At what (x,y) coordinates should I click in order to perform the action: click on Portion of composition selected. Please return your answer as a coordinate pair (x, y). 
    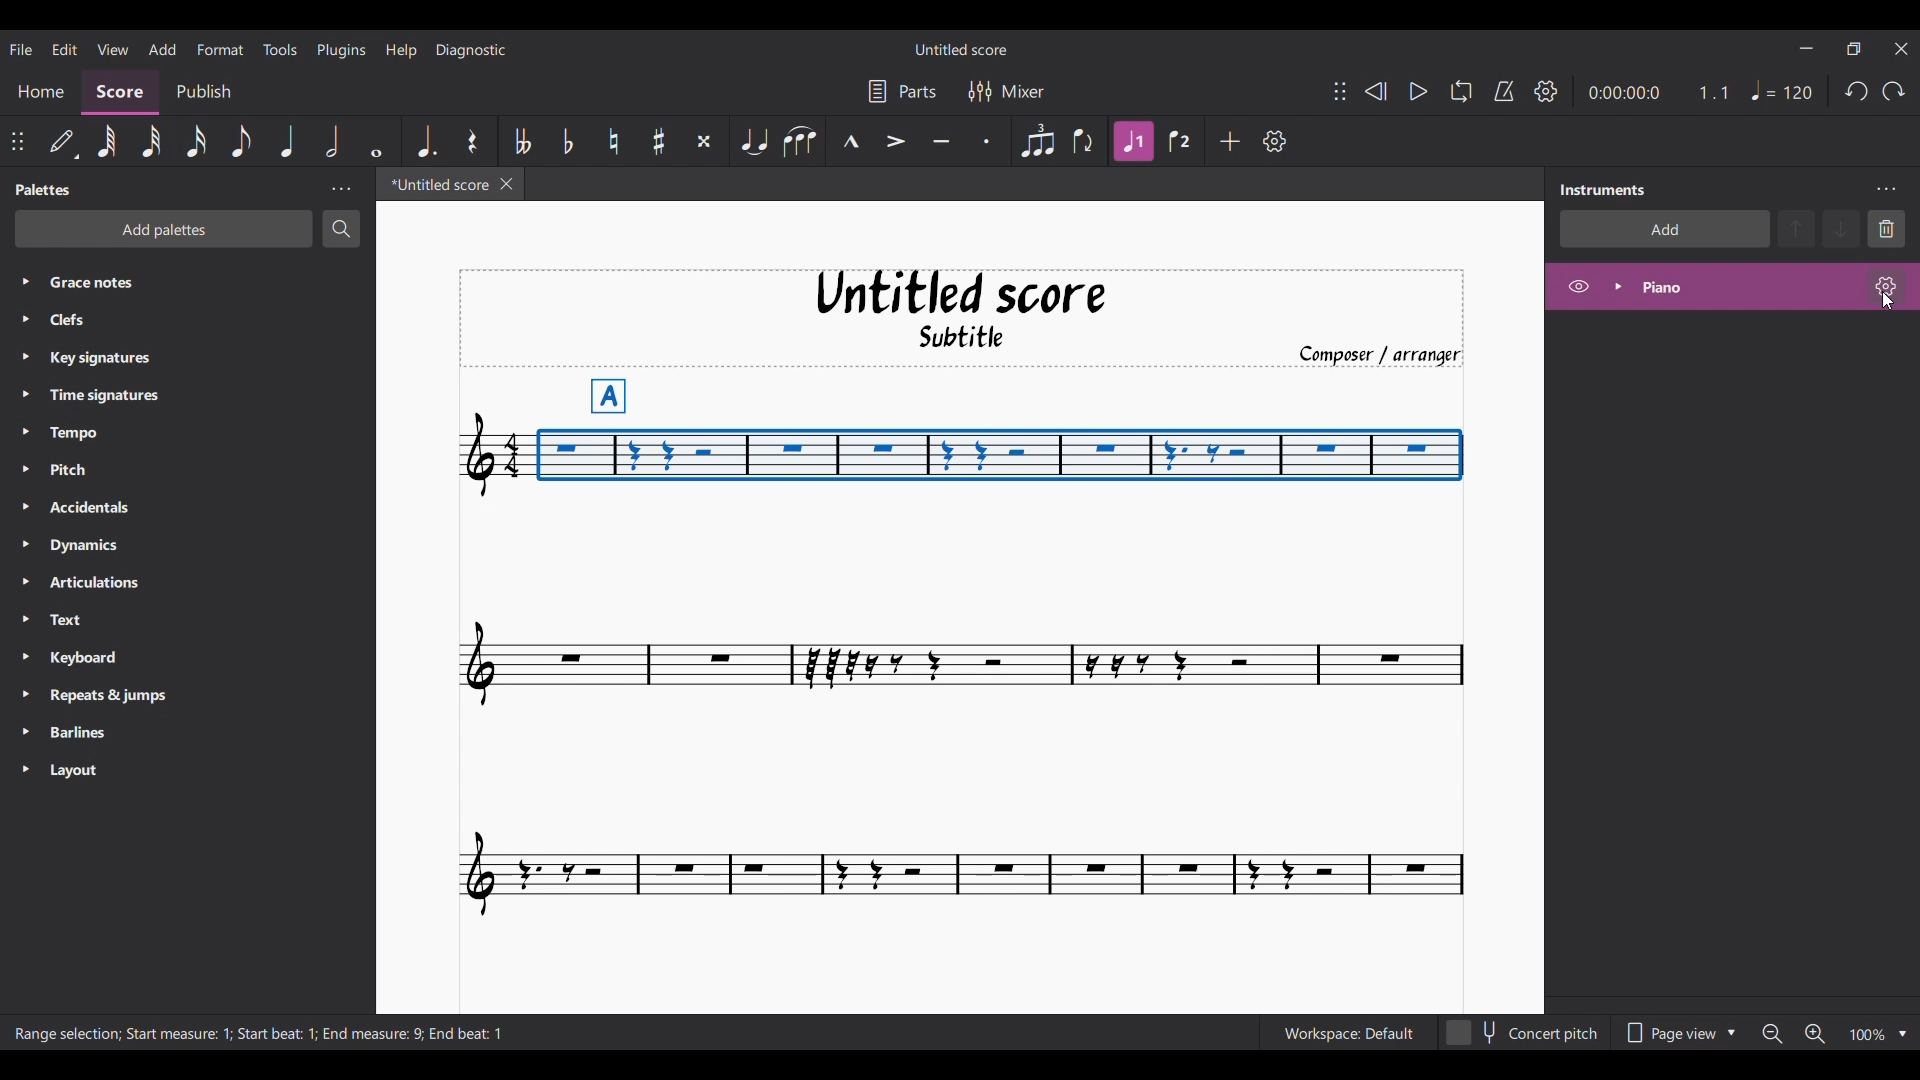
    Looking at the image, I should click on (999, 454).